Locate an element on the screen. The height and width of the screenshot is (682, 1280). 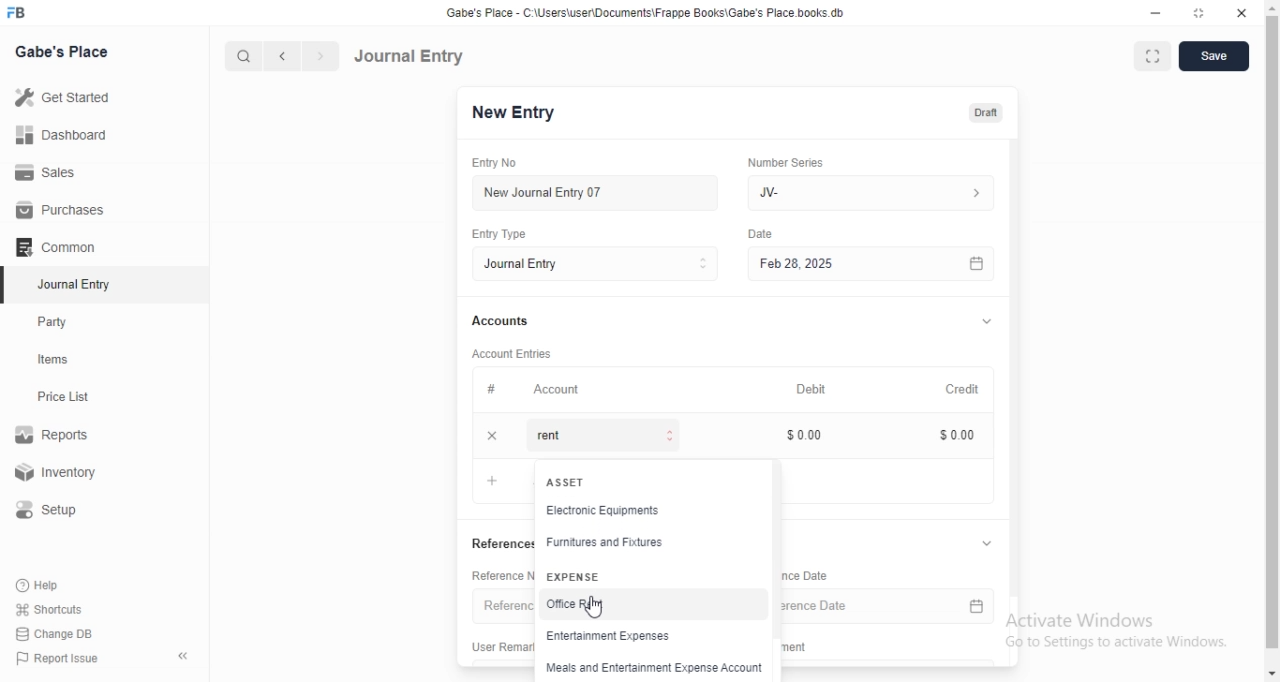
restore is located at coordinates (1198, 13).